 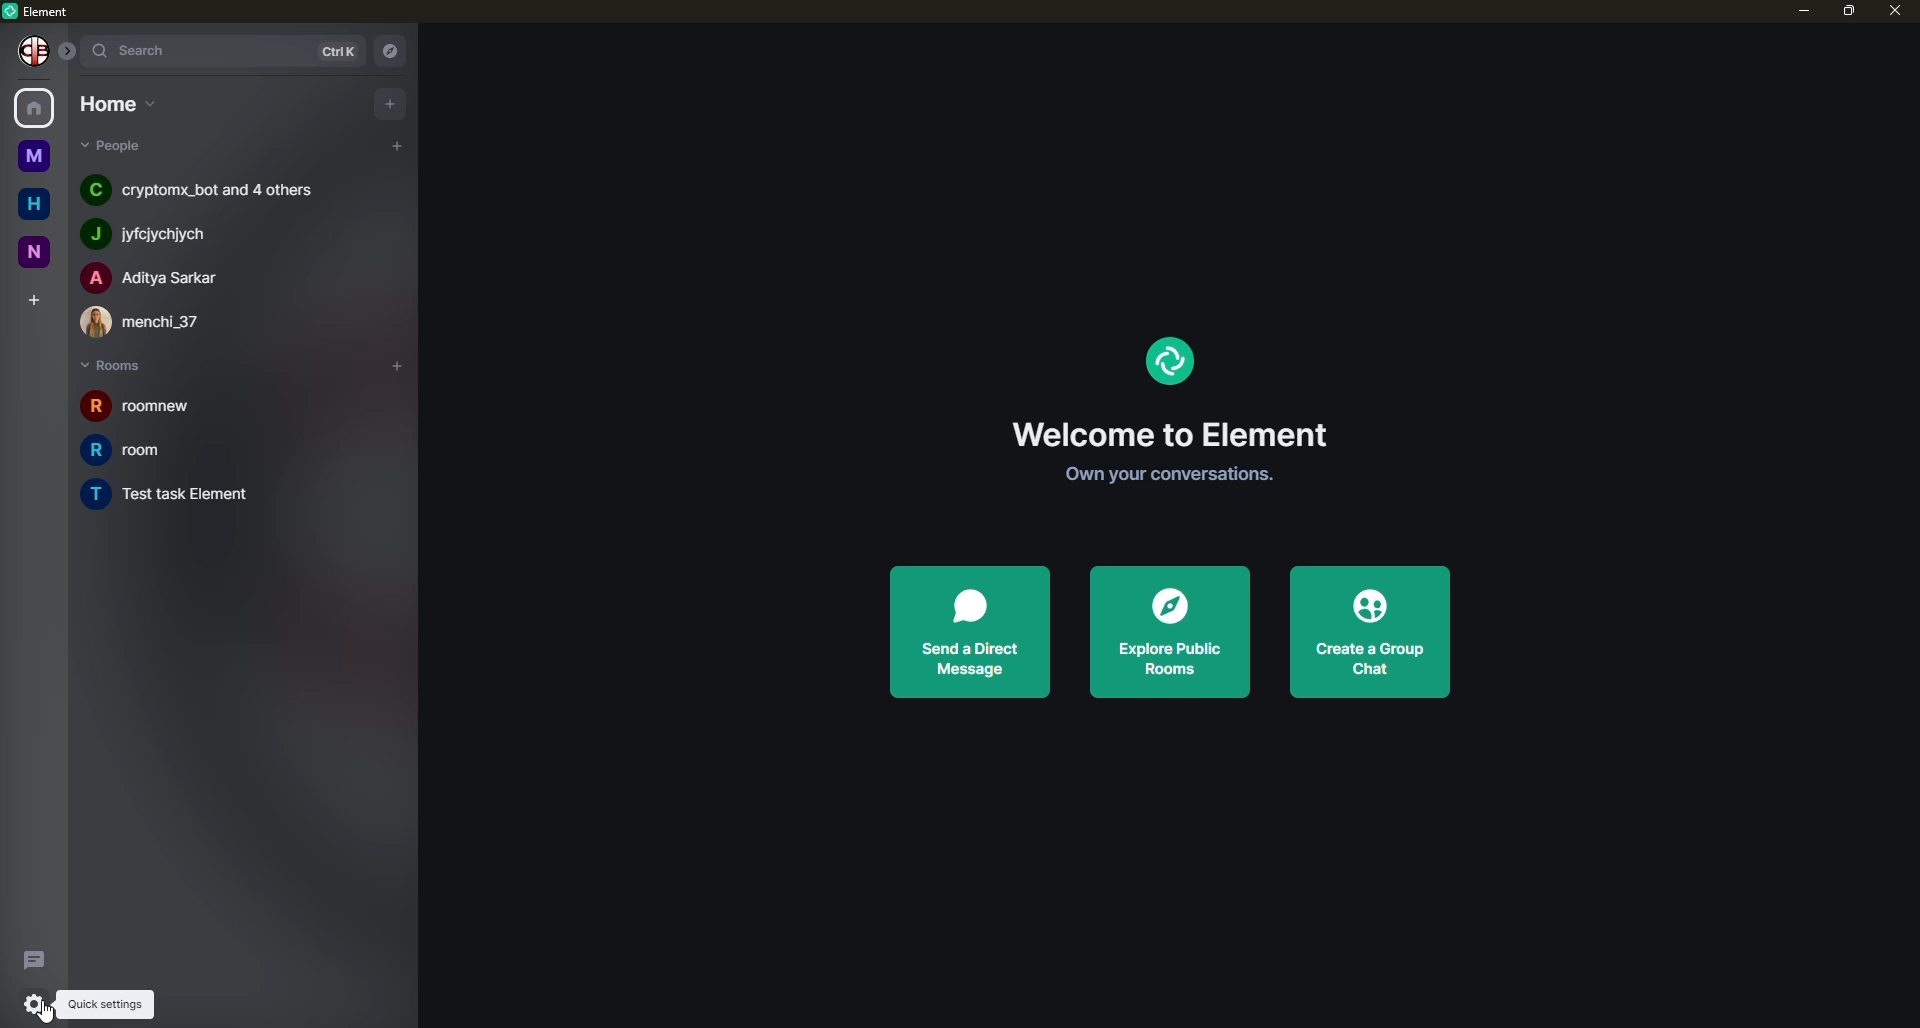 What do you see at coordinates (1364, 631) in the screenshot?
I see `create a group chat` at bounding box center [1364, 631].